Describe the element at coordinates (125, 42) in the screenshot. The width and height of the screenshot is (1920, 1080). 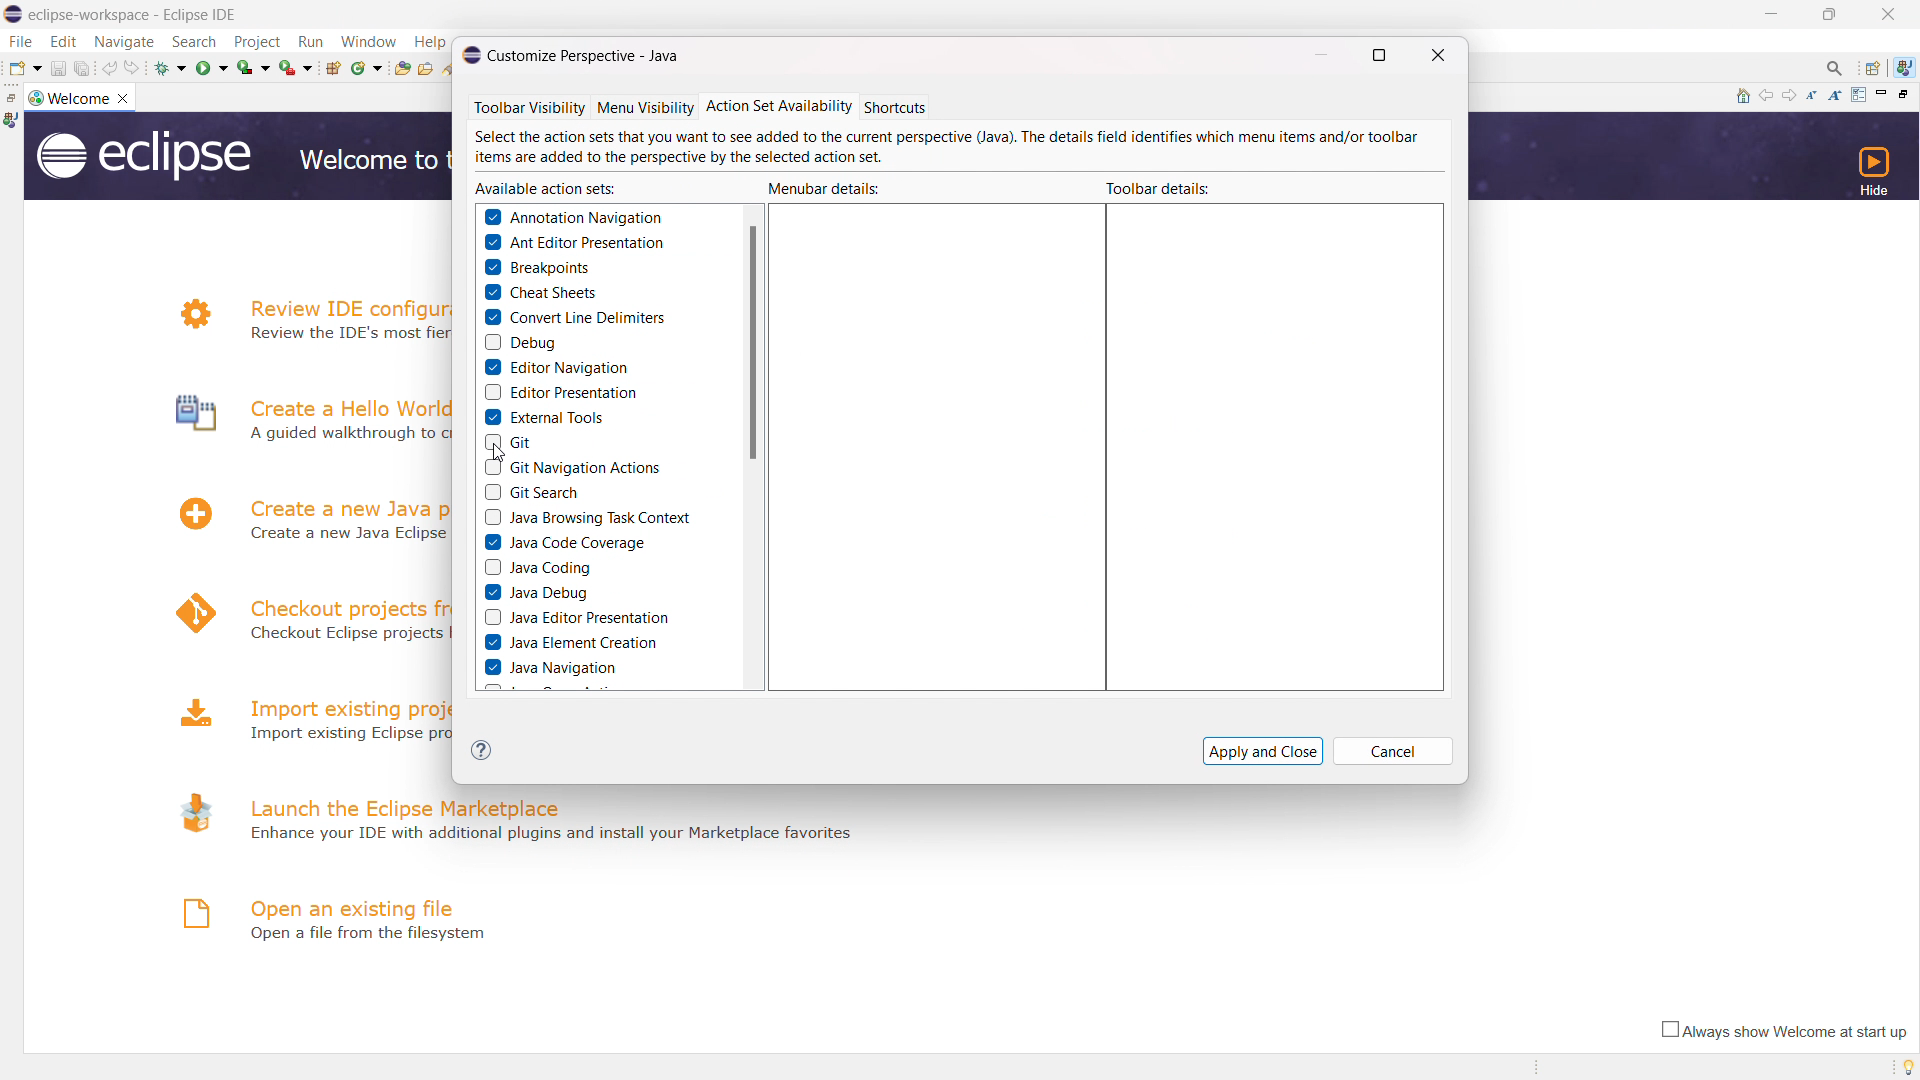
I see `navigate` at that location.